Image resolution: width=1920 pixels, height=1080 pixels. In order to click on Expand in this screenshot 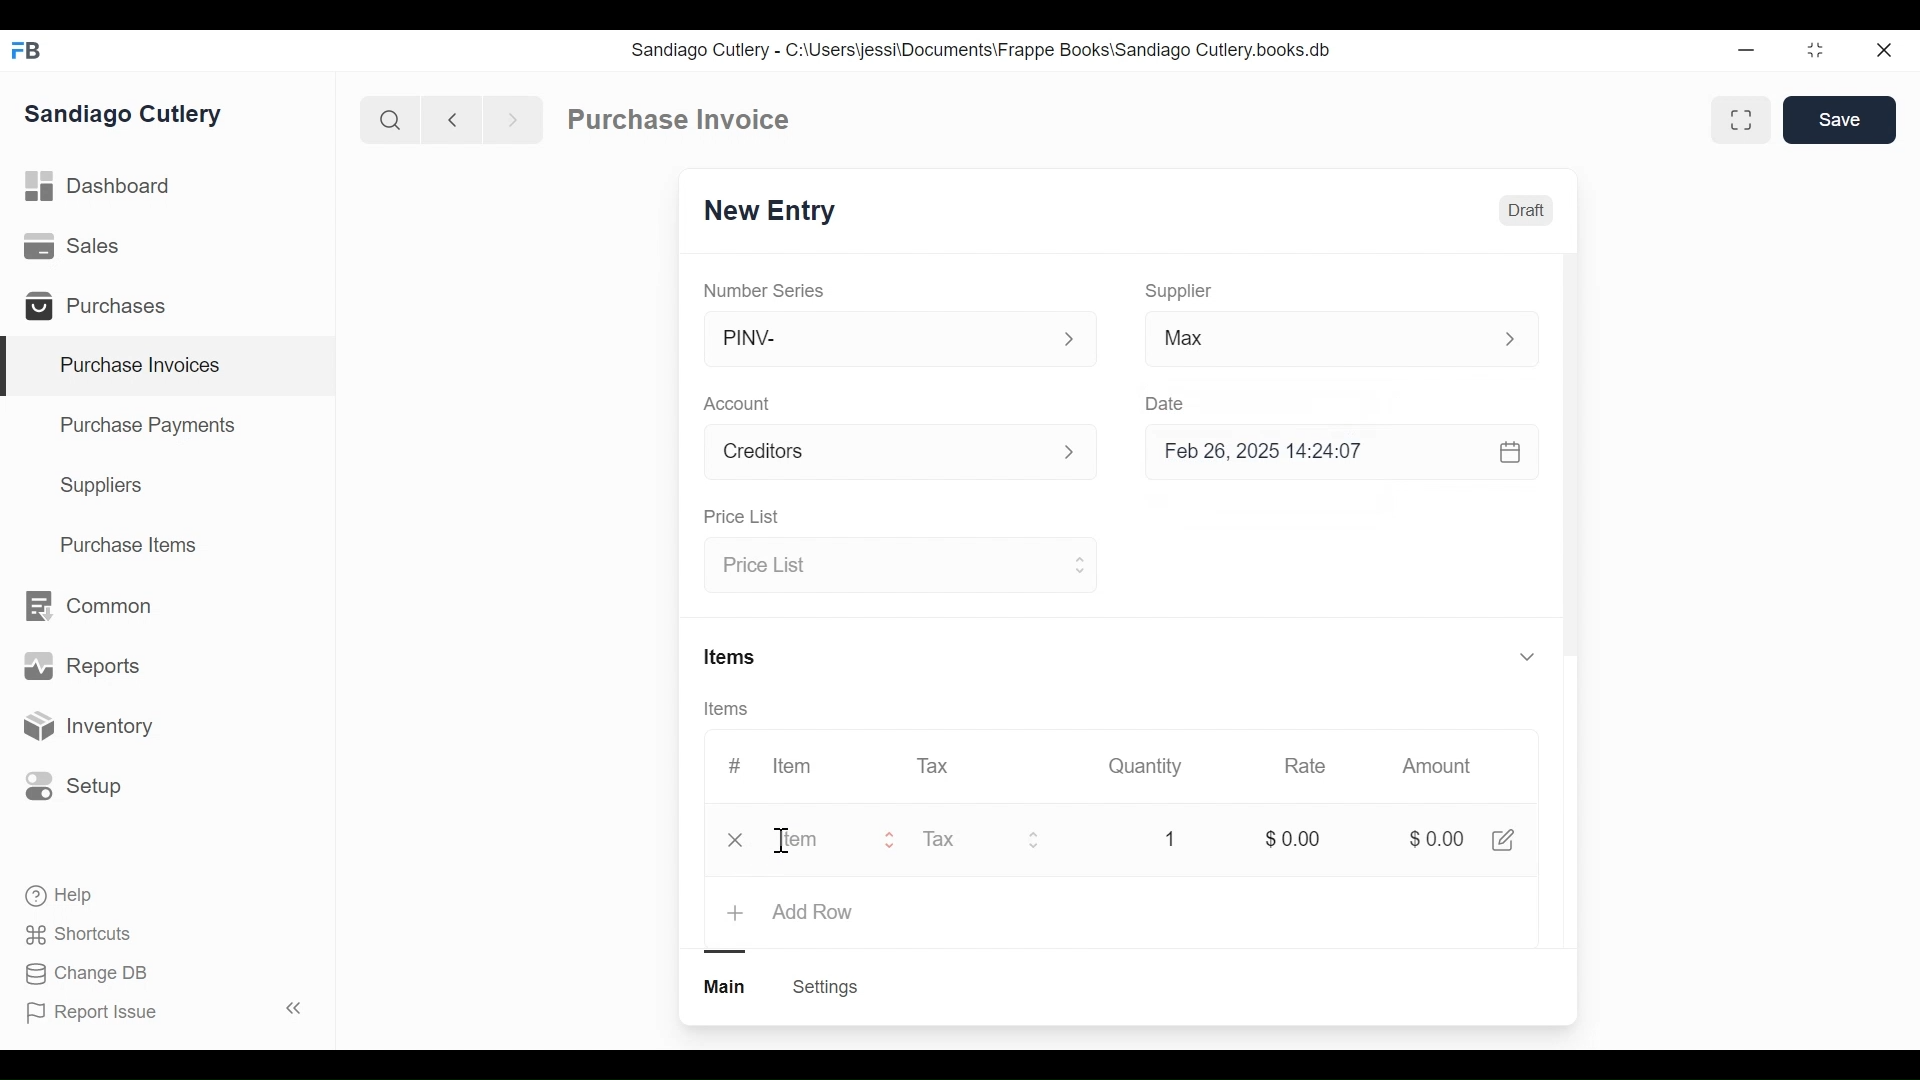, I will do `click(1070, 340)`.